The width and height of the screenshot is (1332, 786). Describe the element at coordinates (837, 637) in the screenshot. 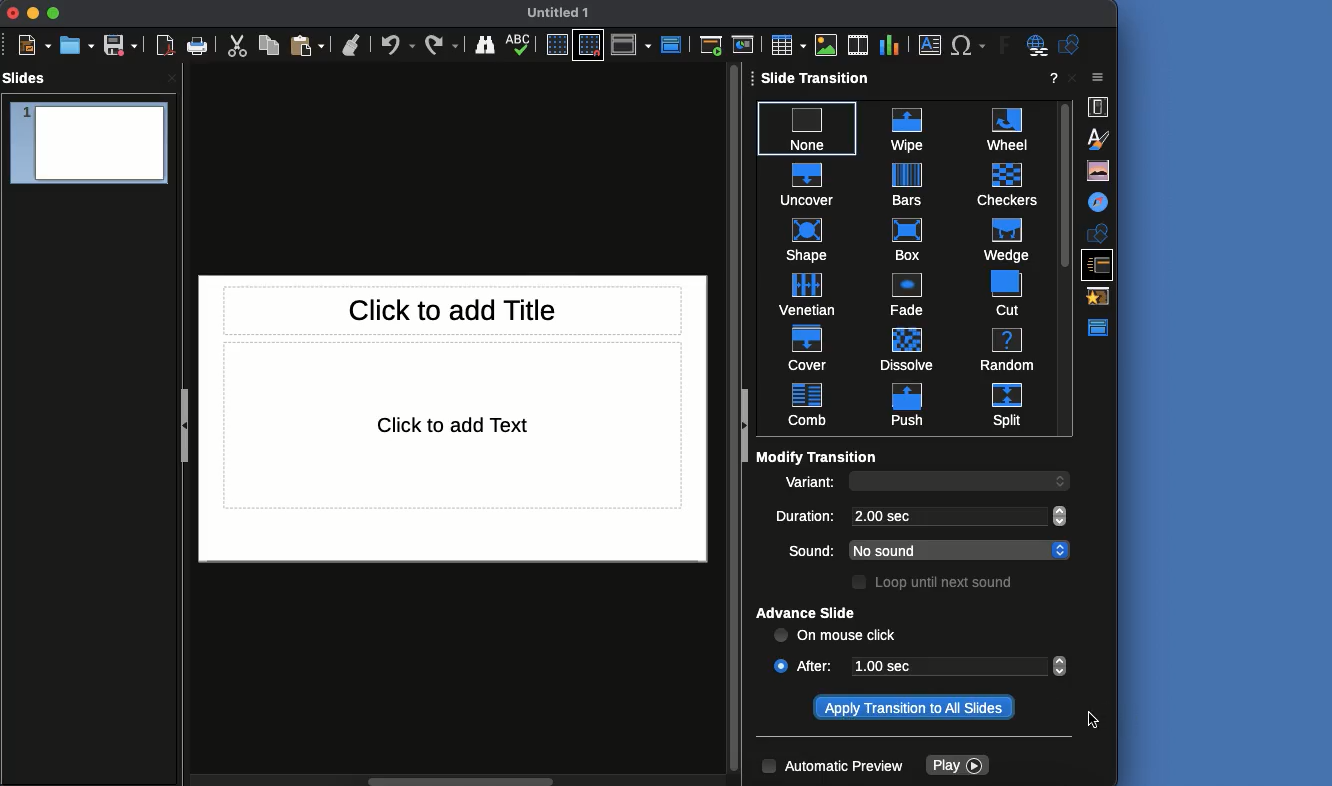

I see `On mouse click` at that location.